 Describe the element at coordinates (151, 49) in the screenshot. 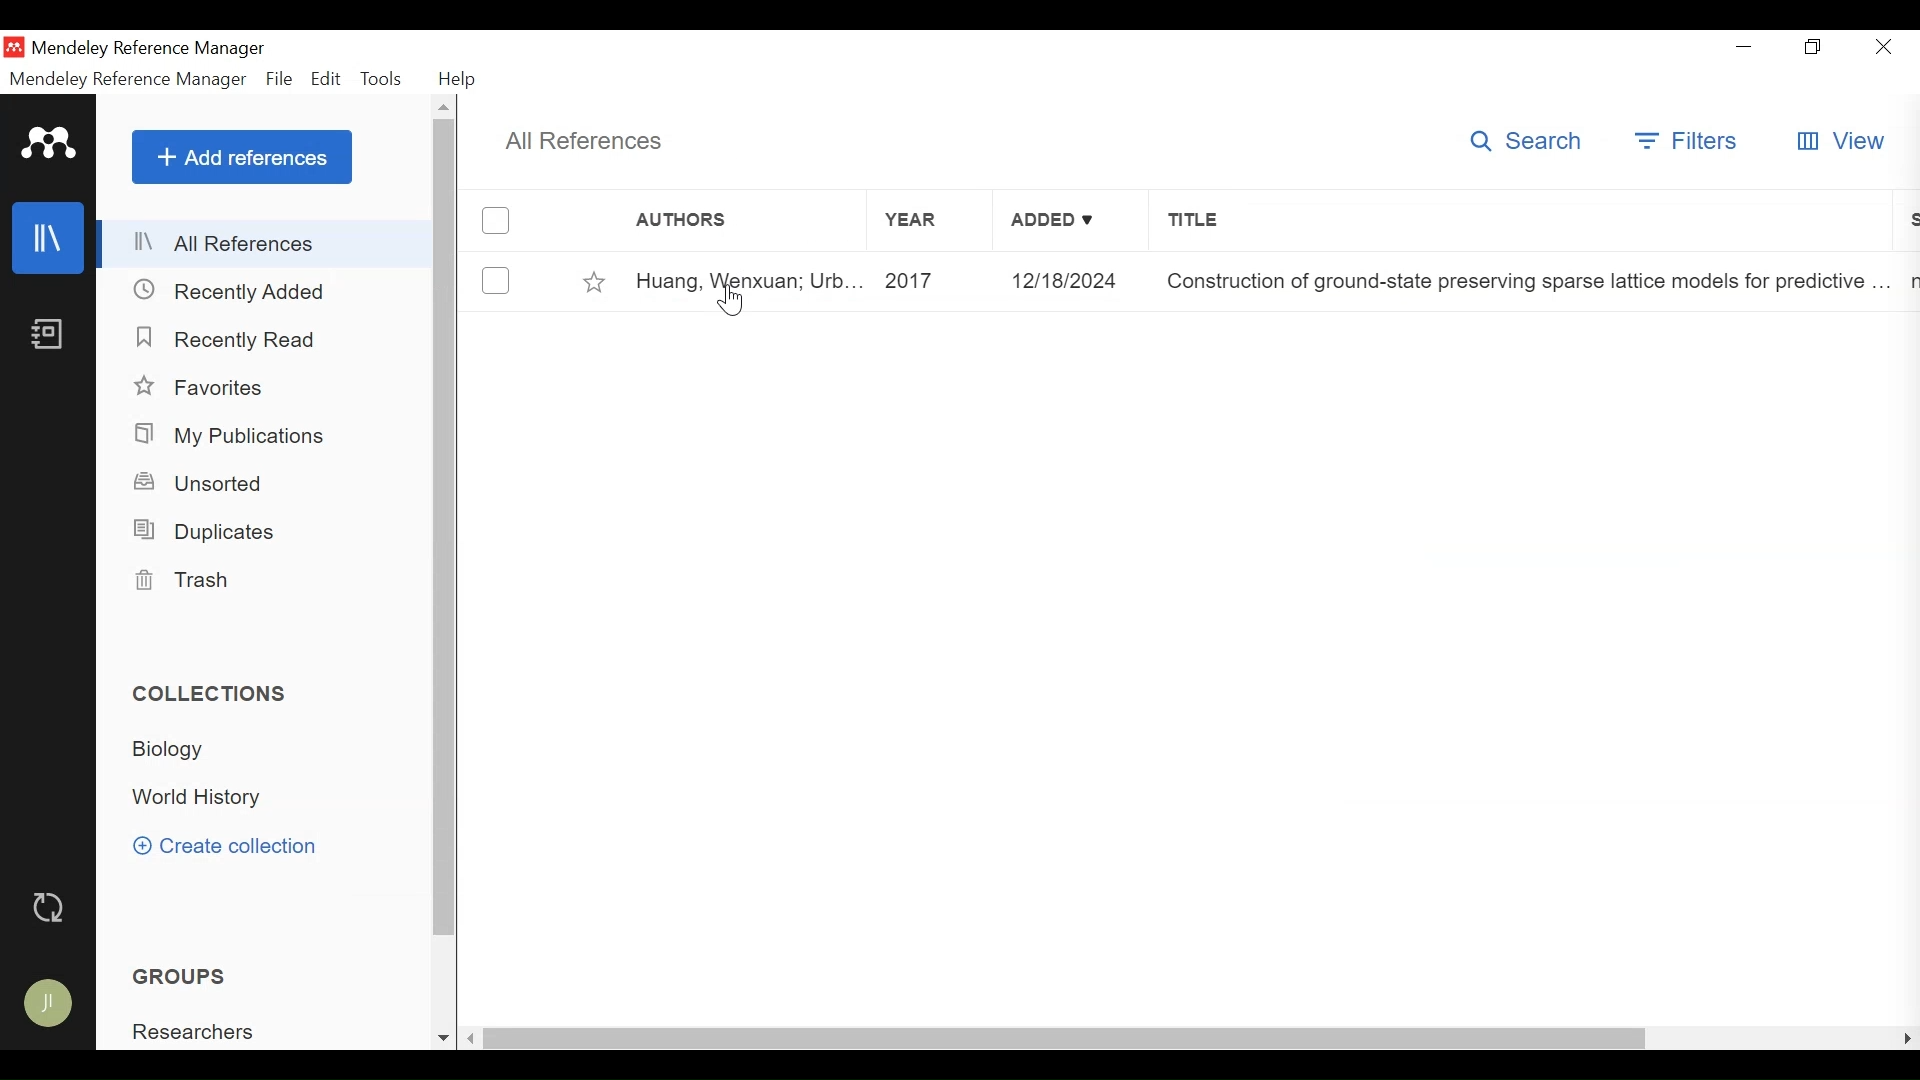

I see `Mendeley Reference Manager` at that location.